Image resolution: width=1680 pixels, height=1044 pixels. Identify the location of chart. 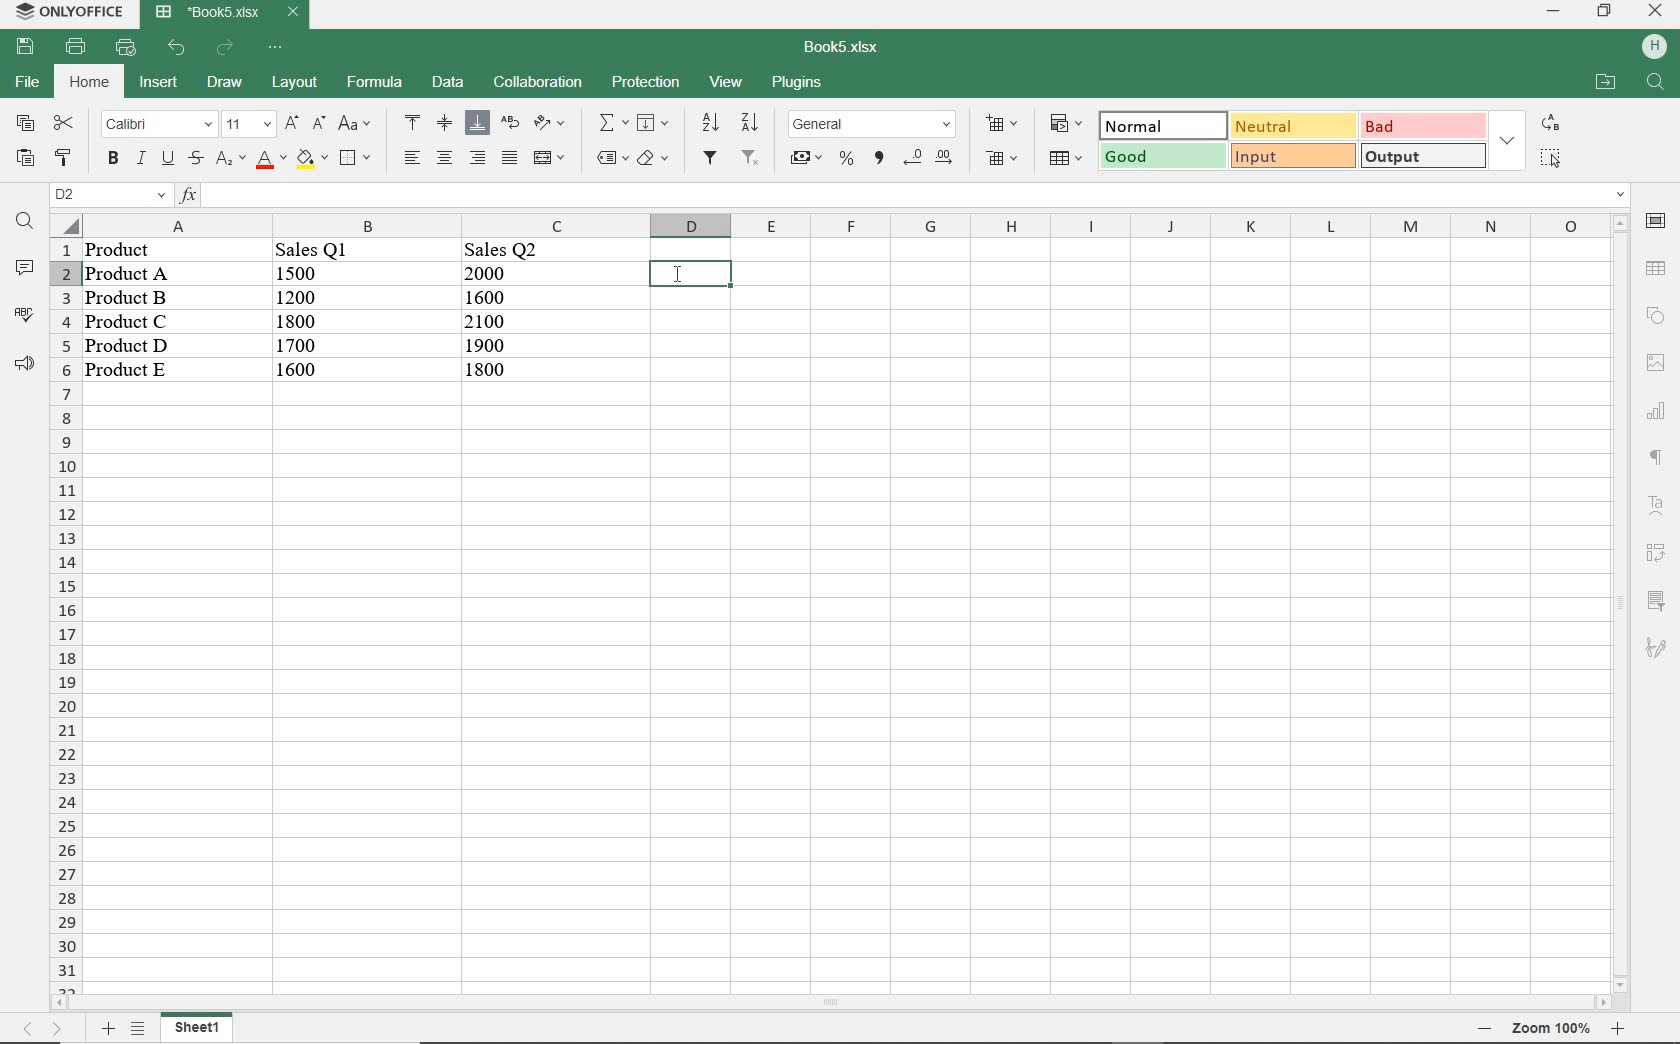
(1656, 410).